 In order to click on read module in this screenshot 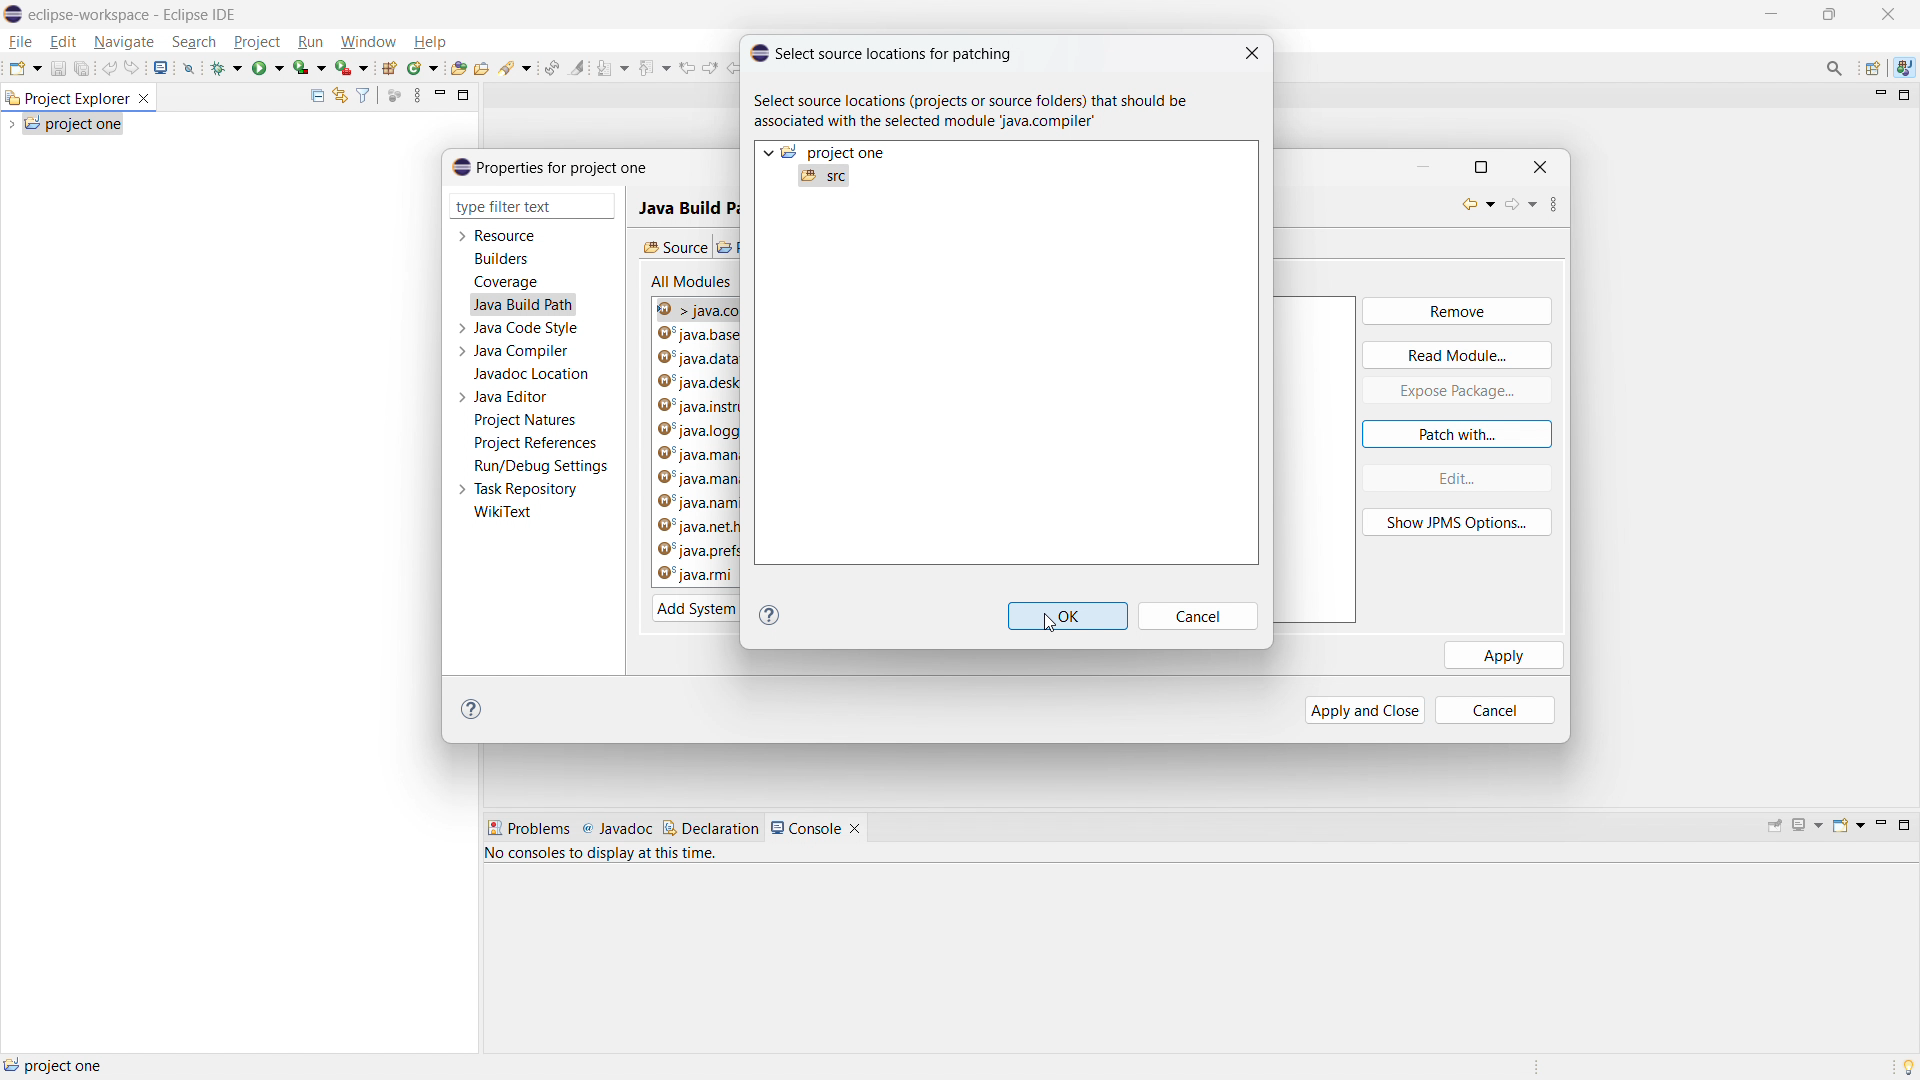, I will do `click(1457, 354)`.